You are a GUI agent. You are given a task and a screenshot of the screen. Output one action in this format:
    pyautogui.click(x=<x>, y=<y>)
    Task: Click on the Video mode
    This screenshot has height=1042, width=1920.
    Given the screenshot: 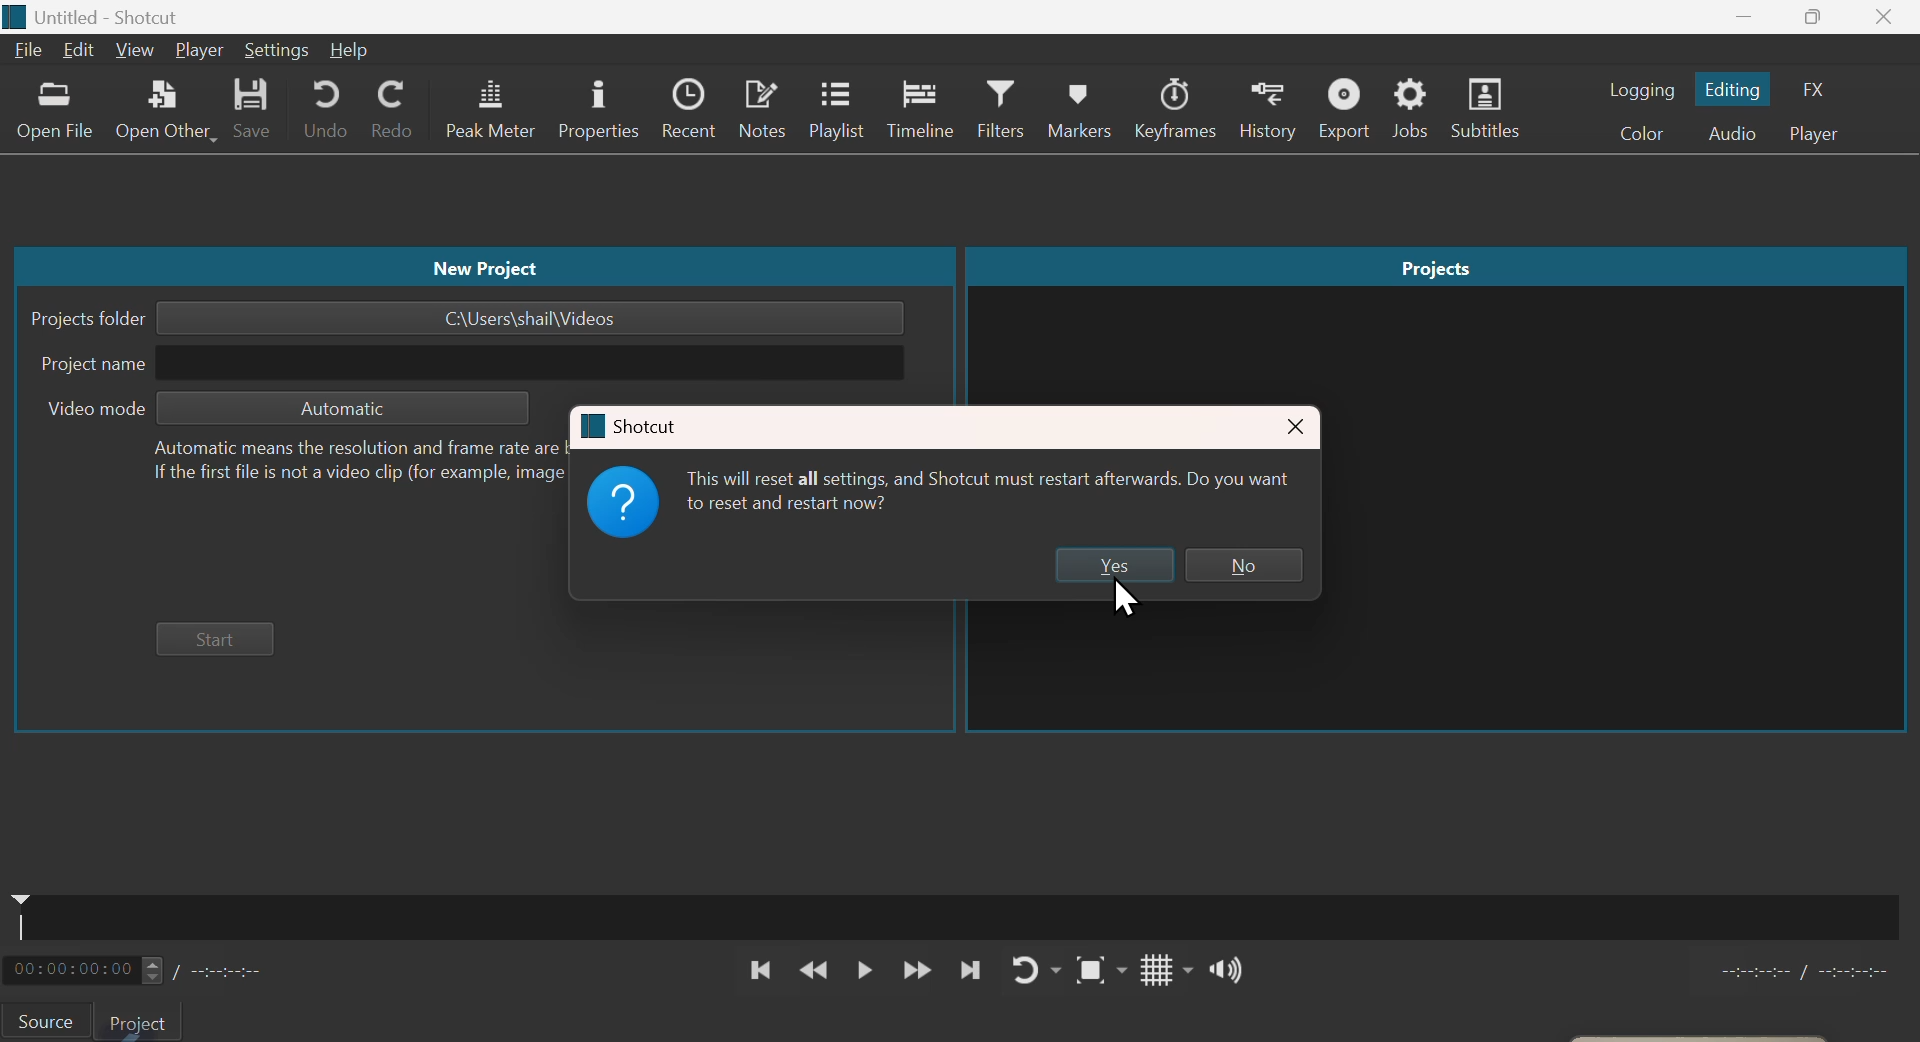 What is the action you would take?
    pyautogui.click(x=91, y=409)
    